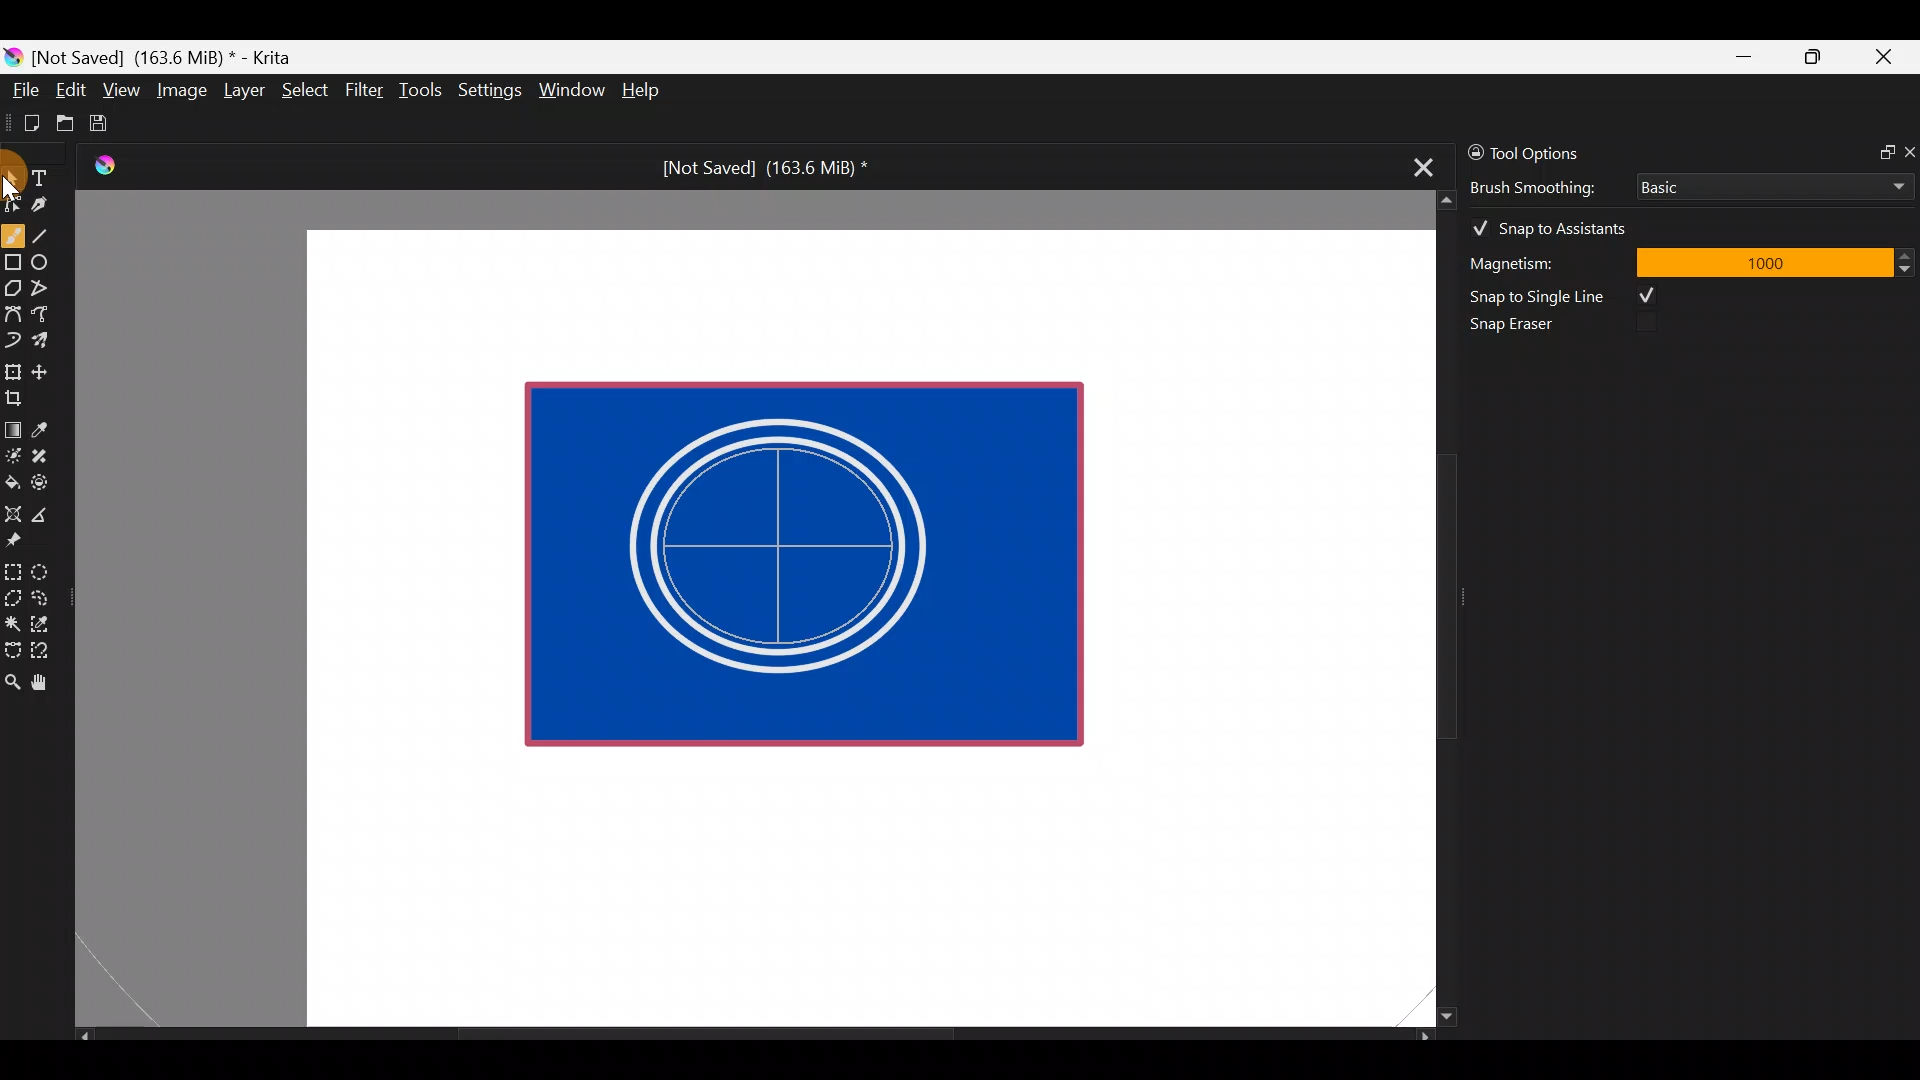  I want to click on Filter, so click(365, 89).